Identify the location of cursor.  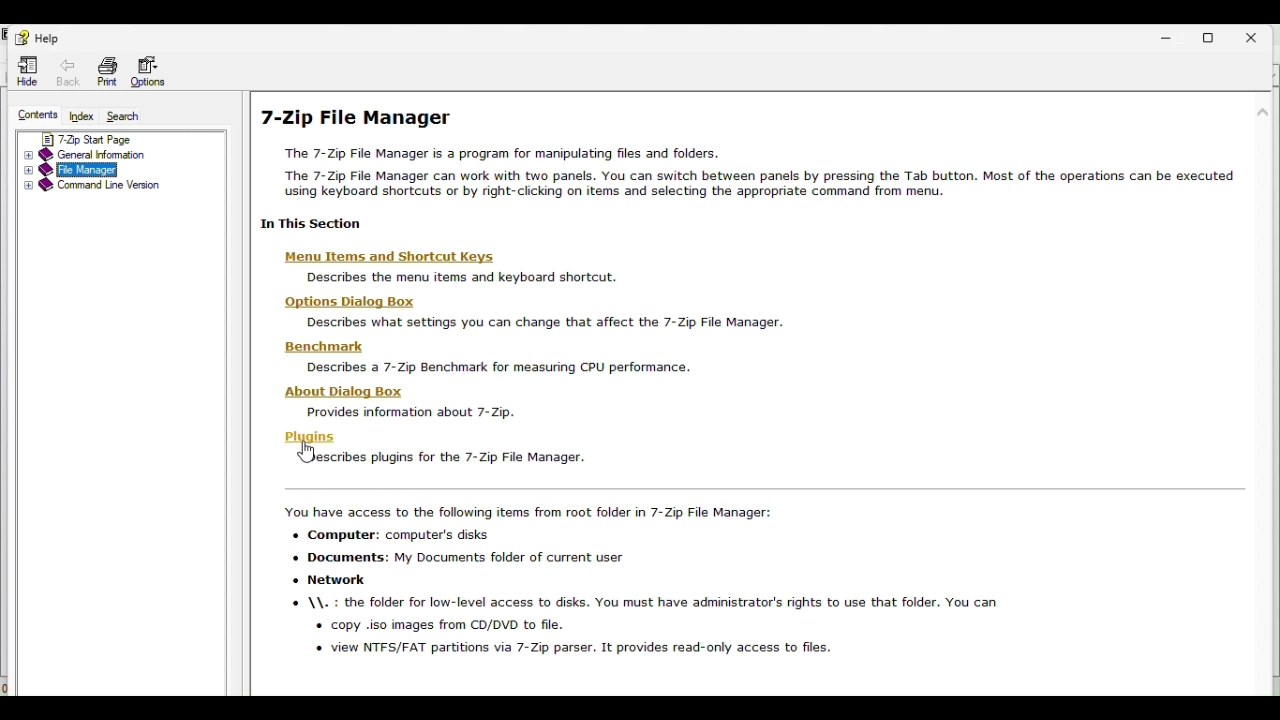
(309, 454).